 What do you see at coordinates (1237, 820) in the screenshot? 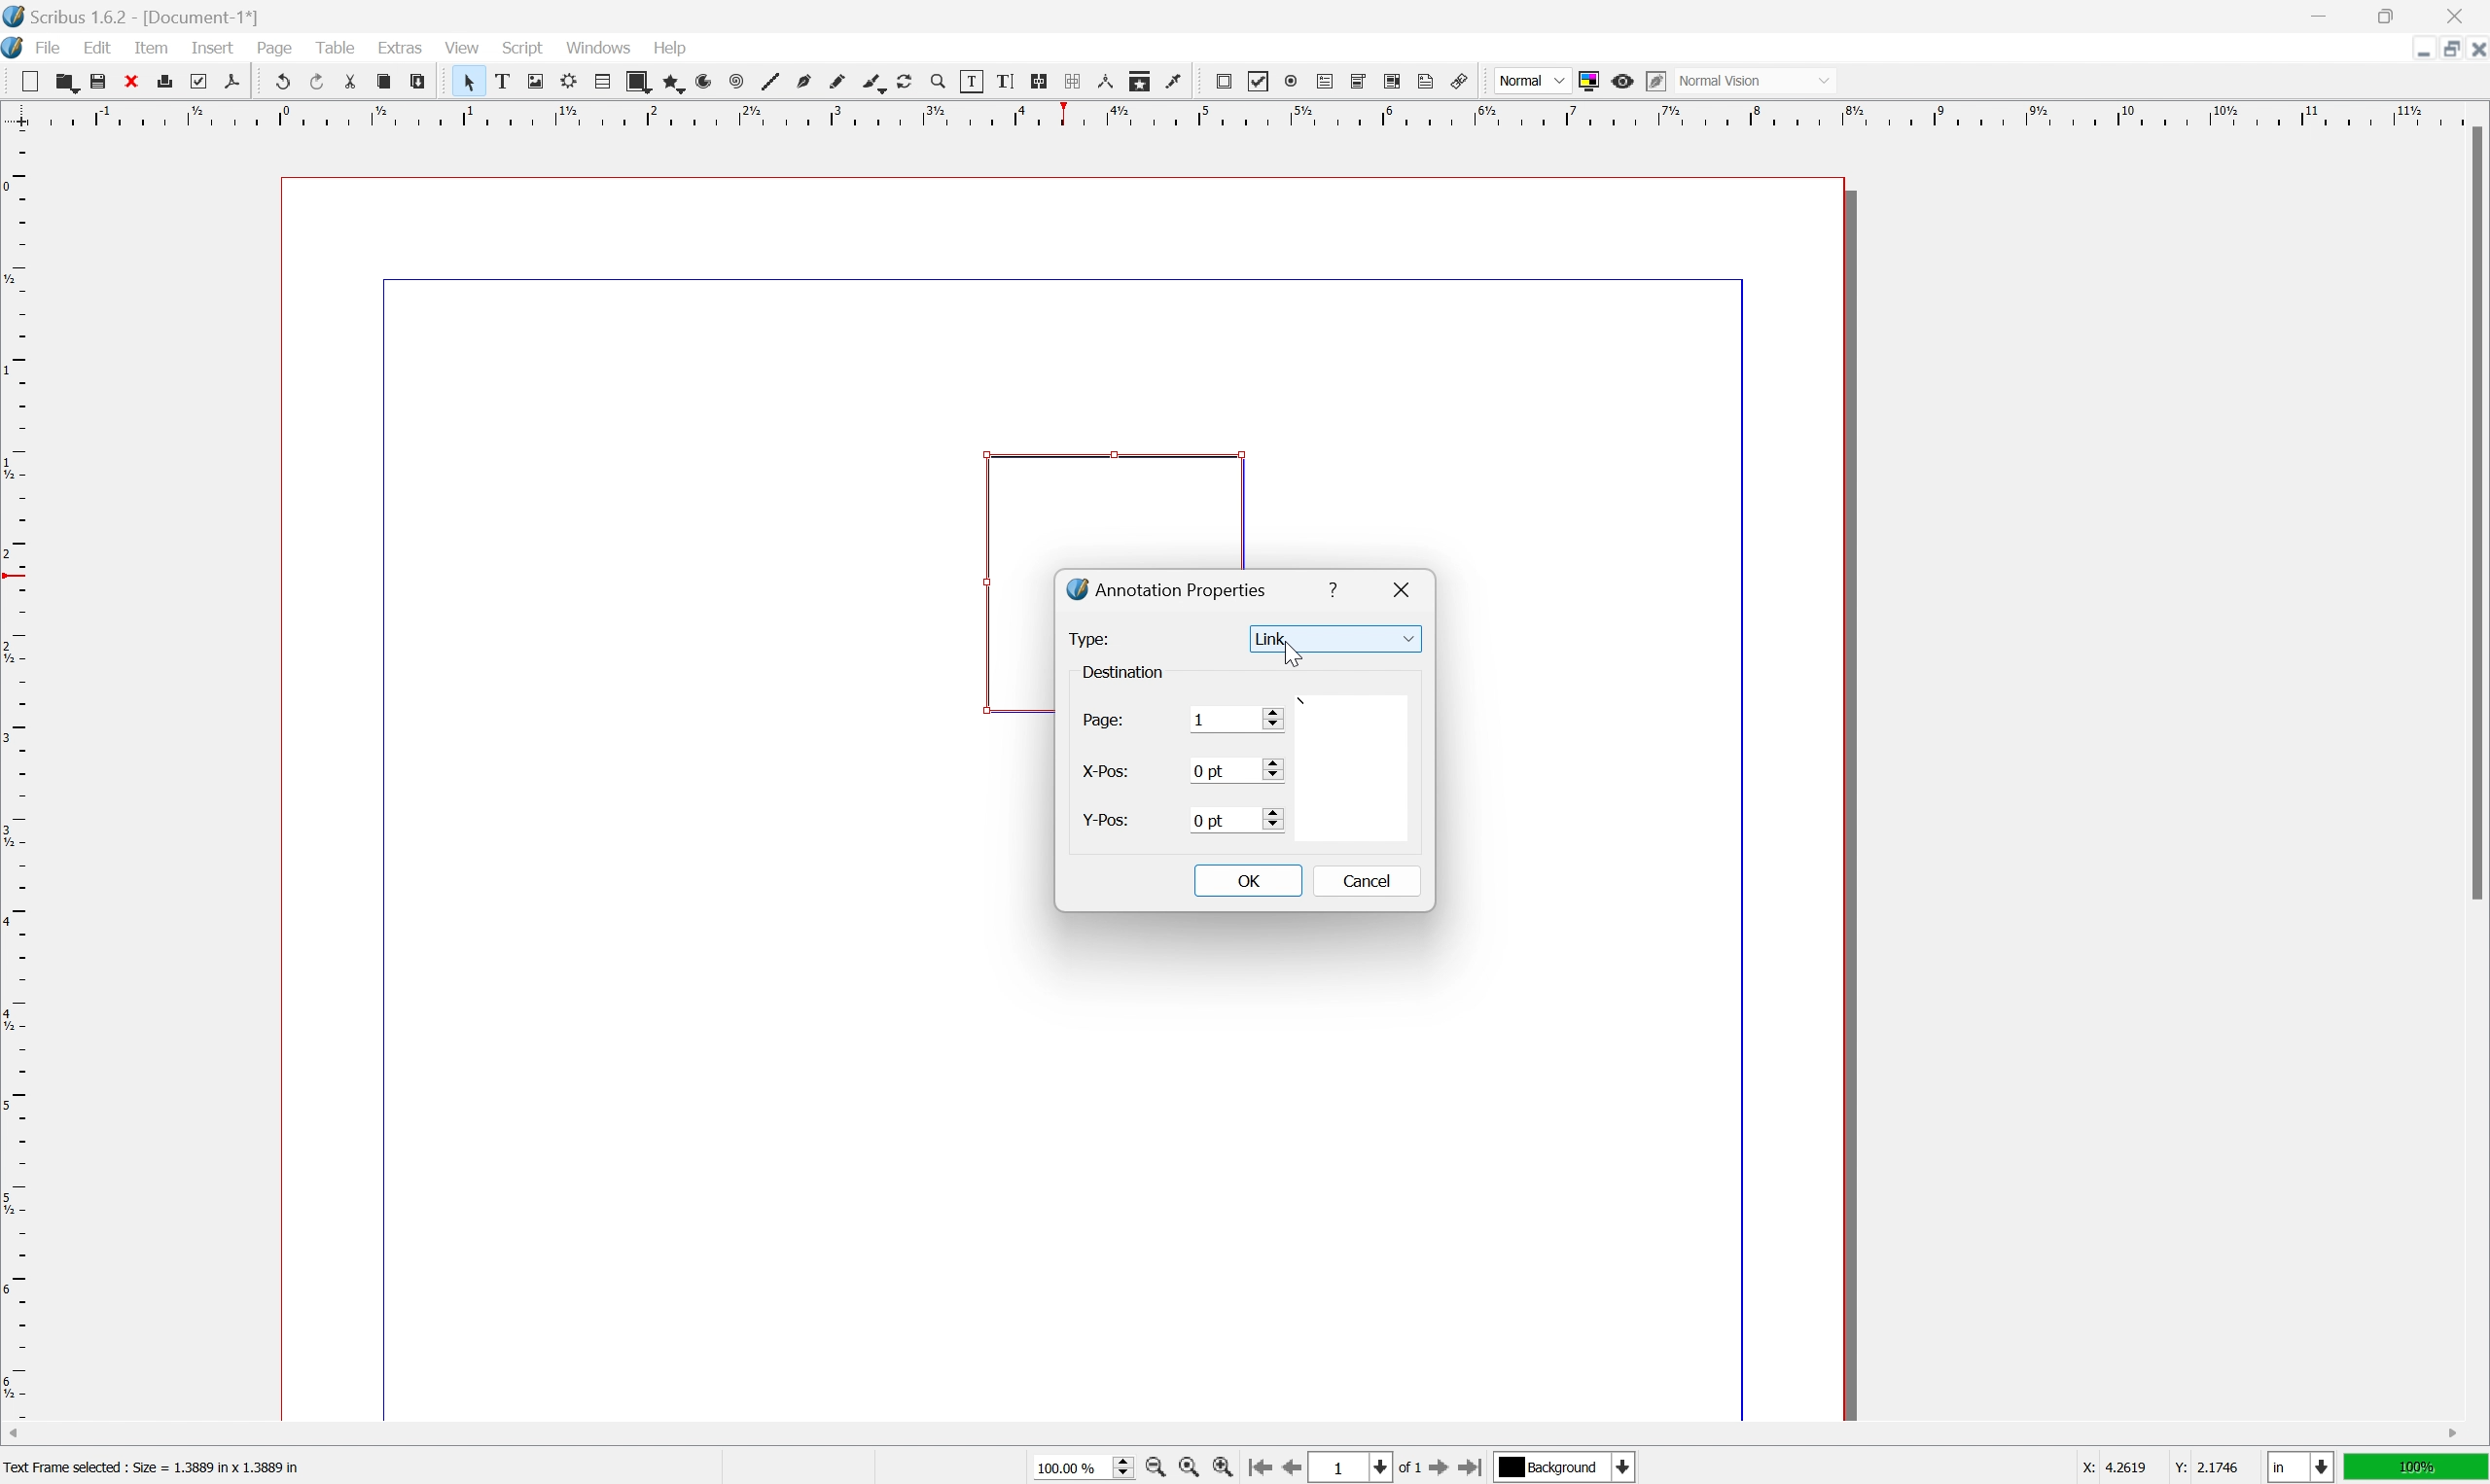
I see `0 pt` at bounding box center [1237, 820].